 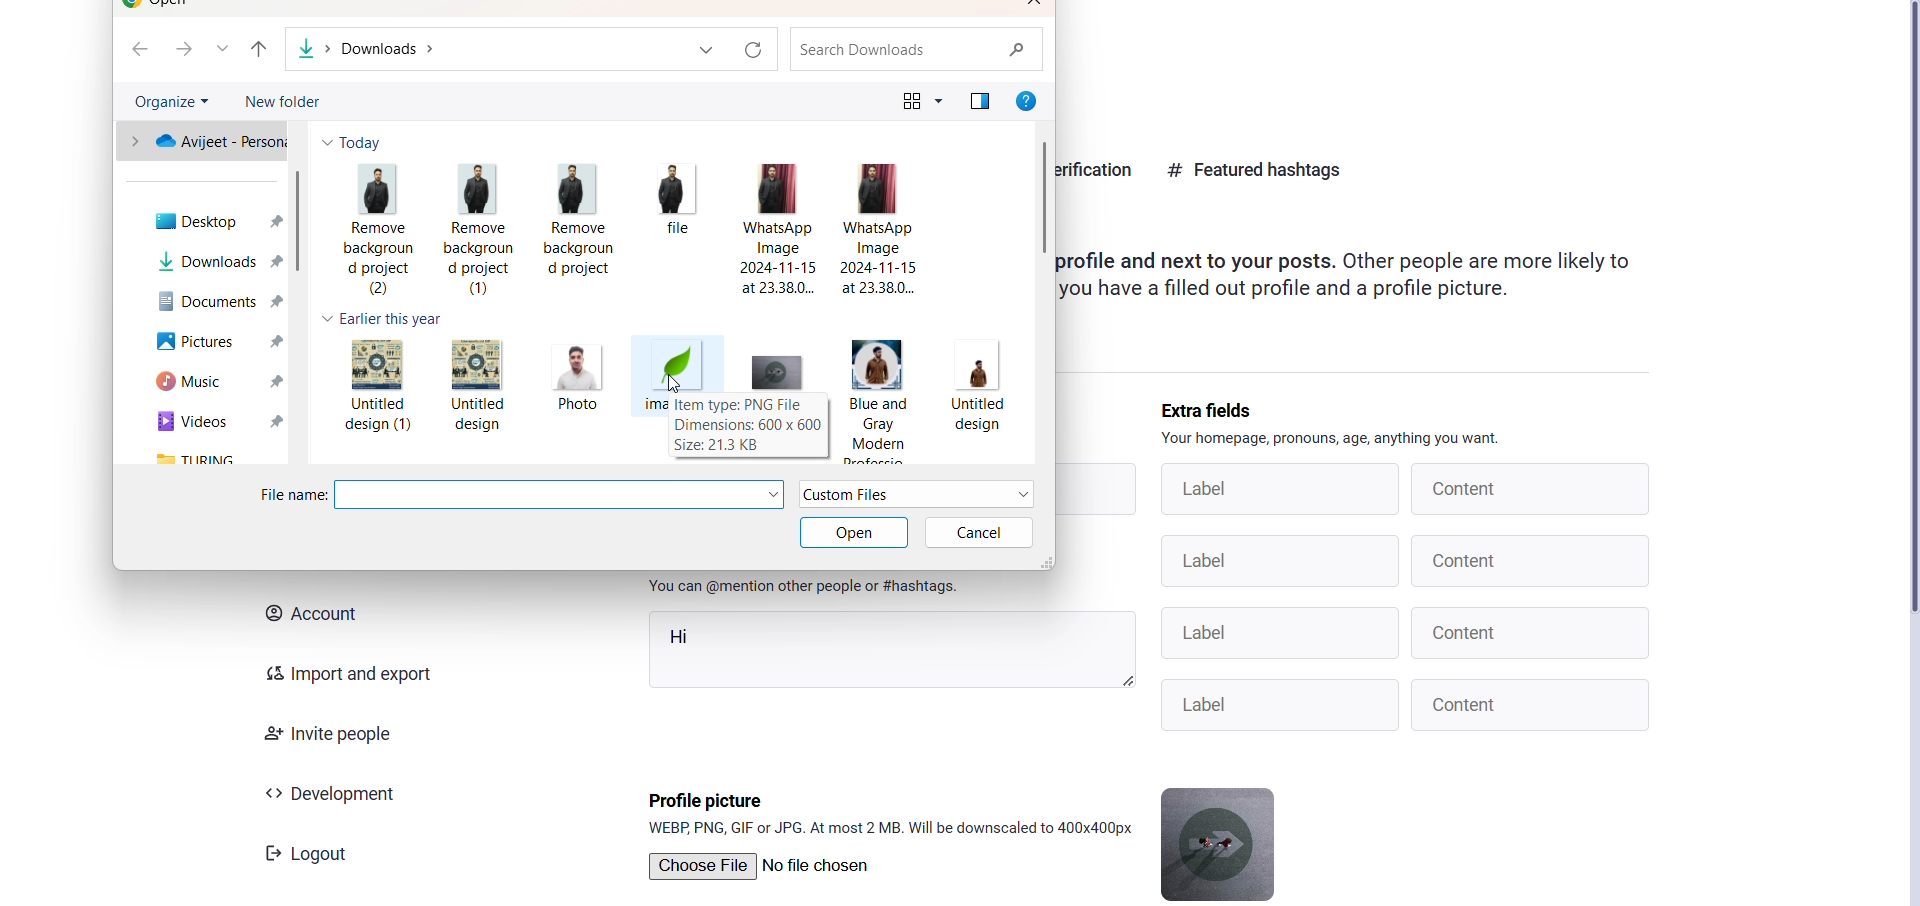 I want to click on help, so click(x=1027, y=100).